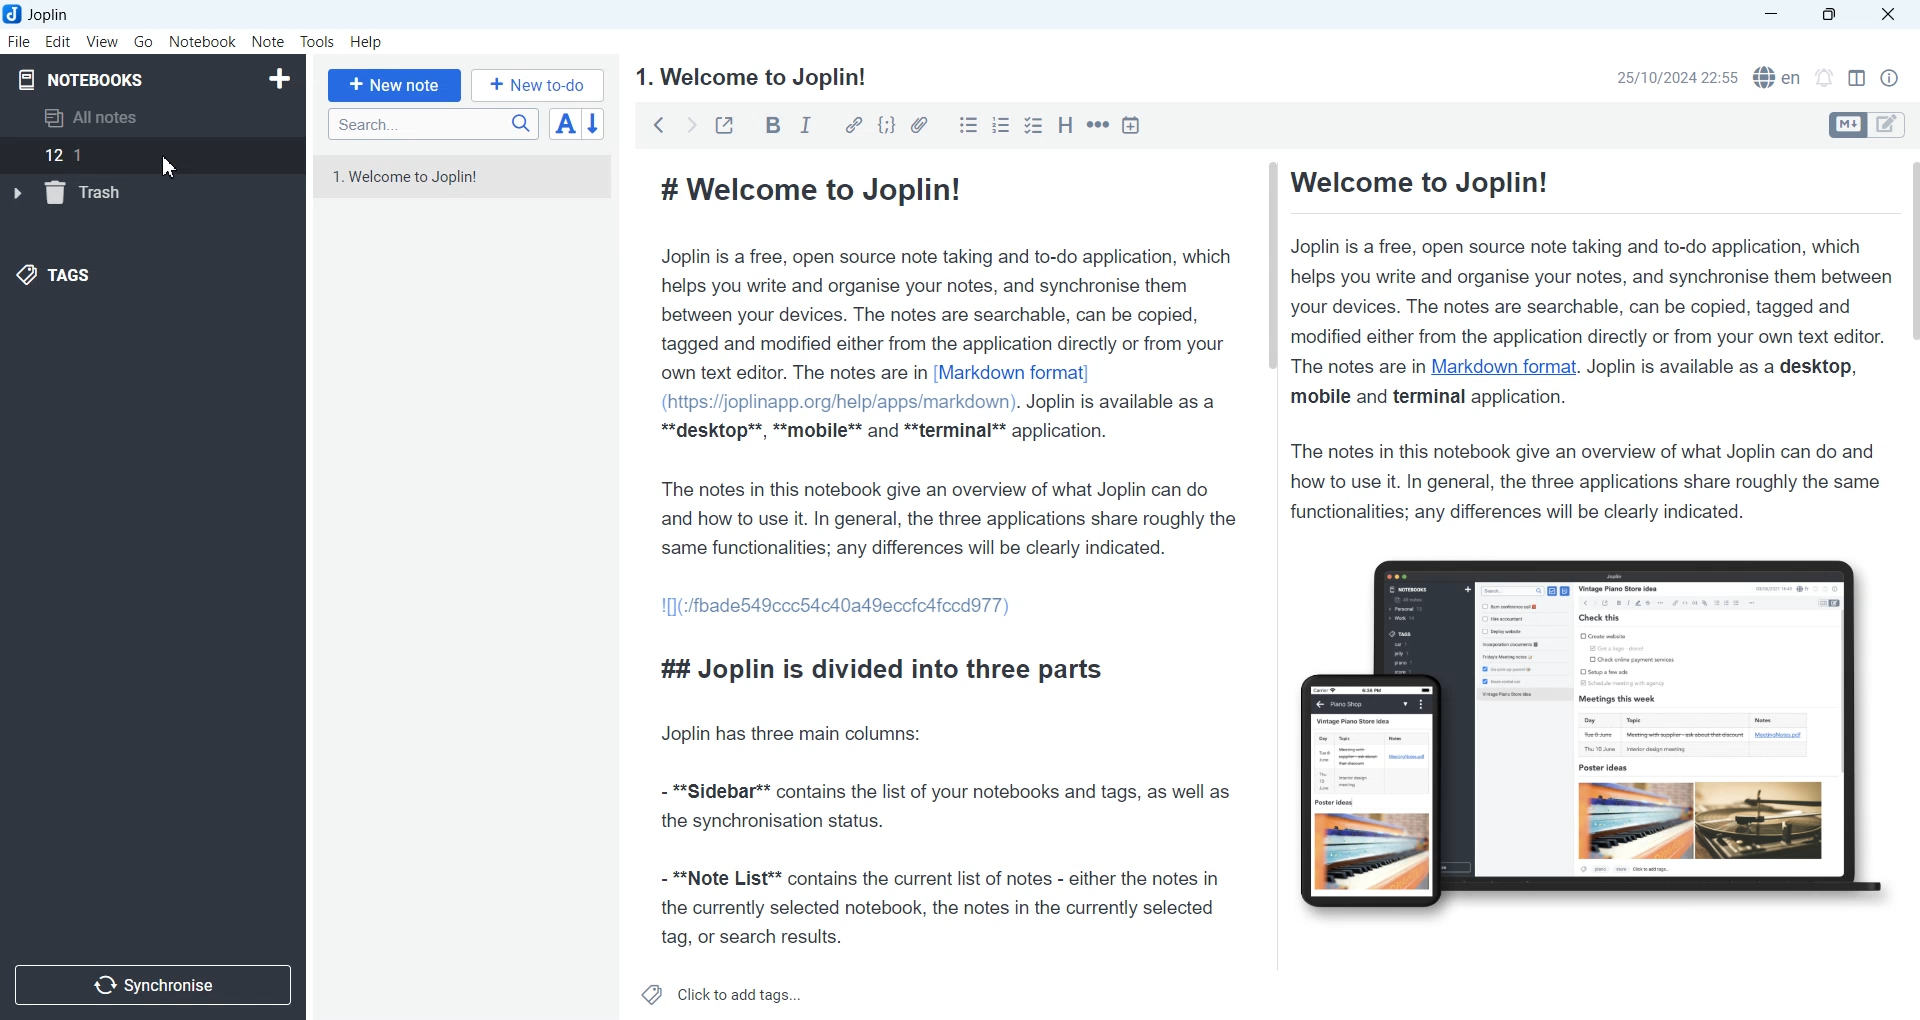 The width and height of the screenshot is (1920, 1020). What do you see at coordinates (689, 124) in the screenshot?
I see `Forward` at bounding box center [689, 124].